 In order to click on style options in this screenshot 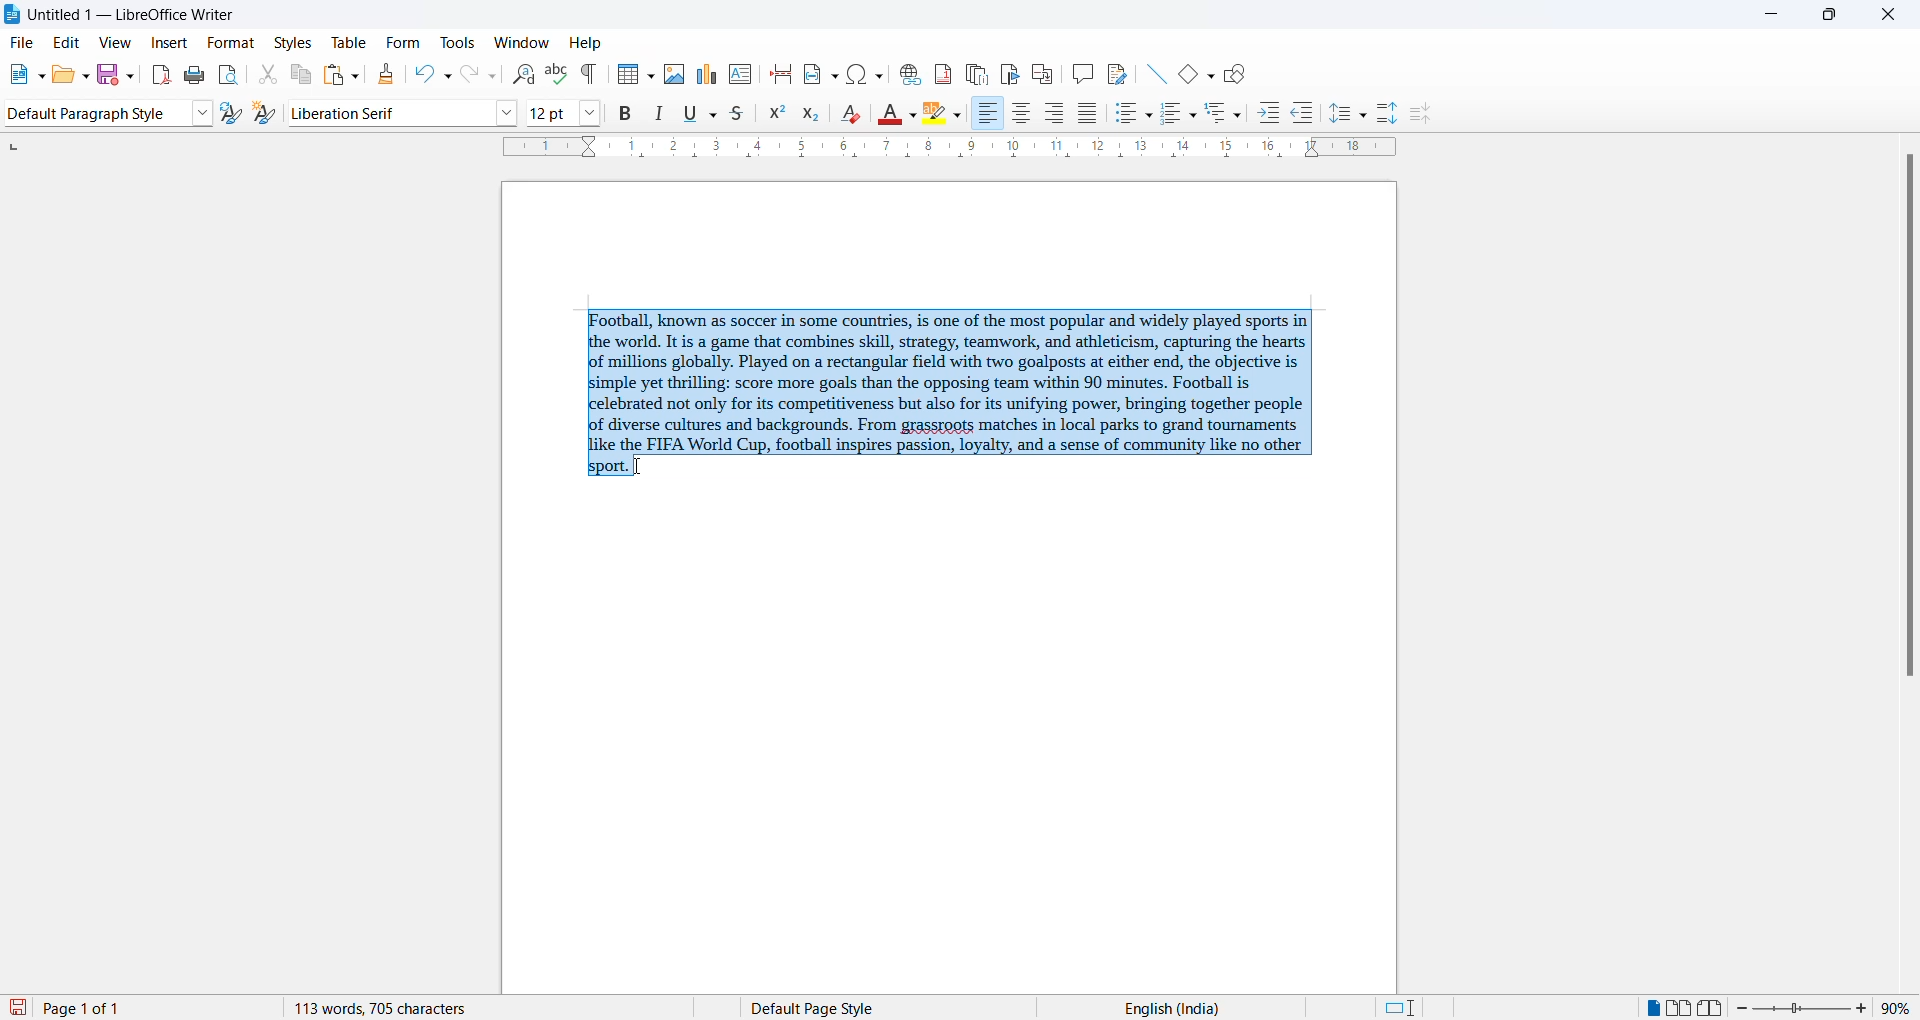, I will do `click(205, 112)`.